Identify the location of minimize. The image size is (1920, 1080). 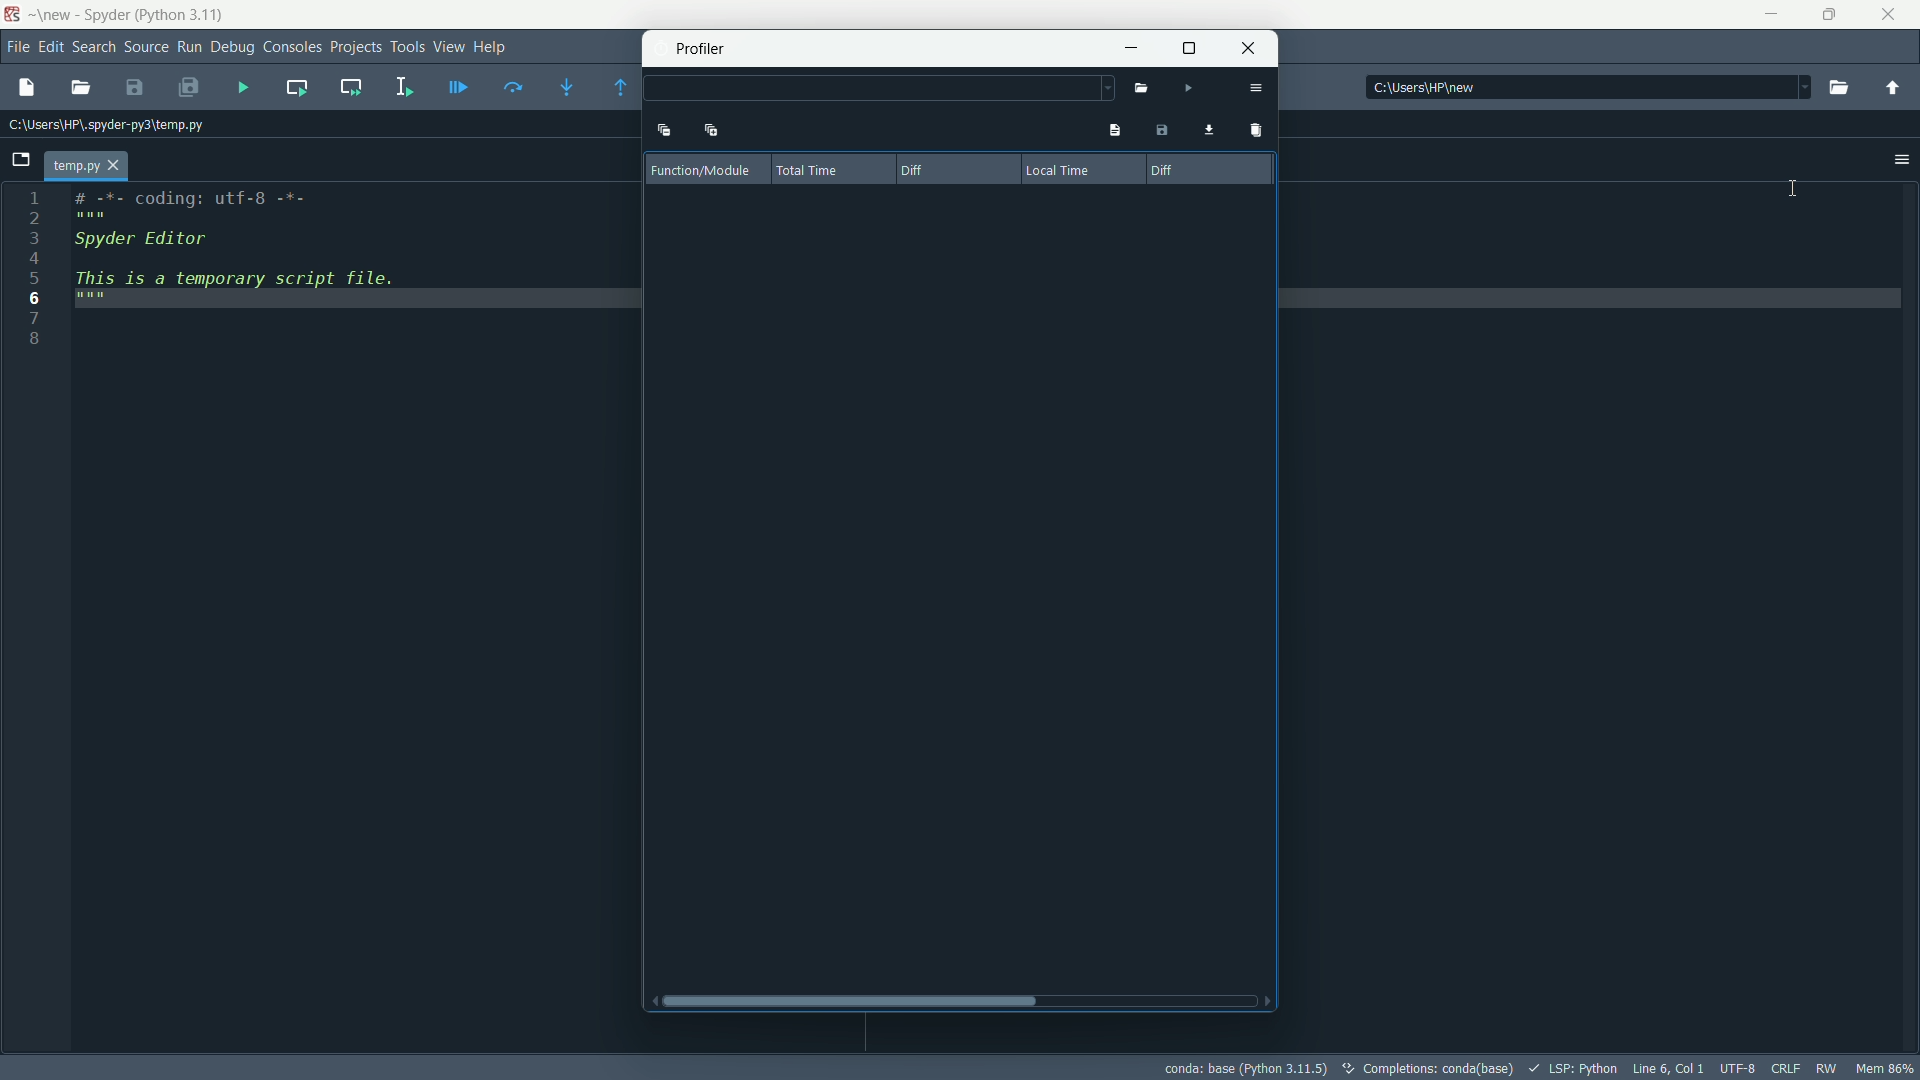
(1133, 48).